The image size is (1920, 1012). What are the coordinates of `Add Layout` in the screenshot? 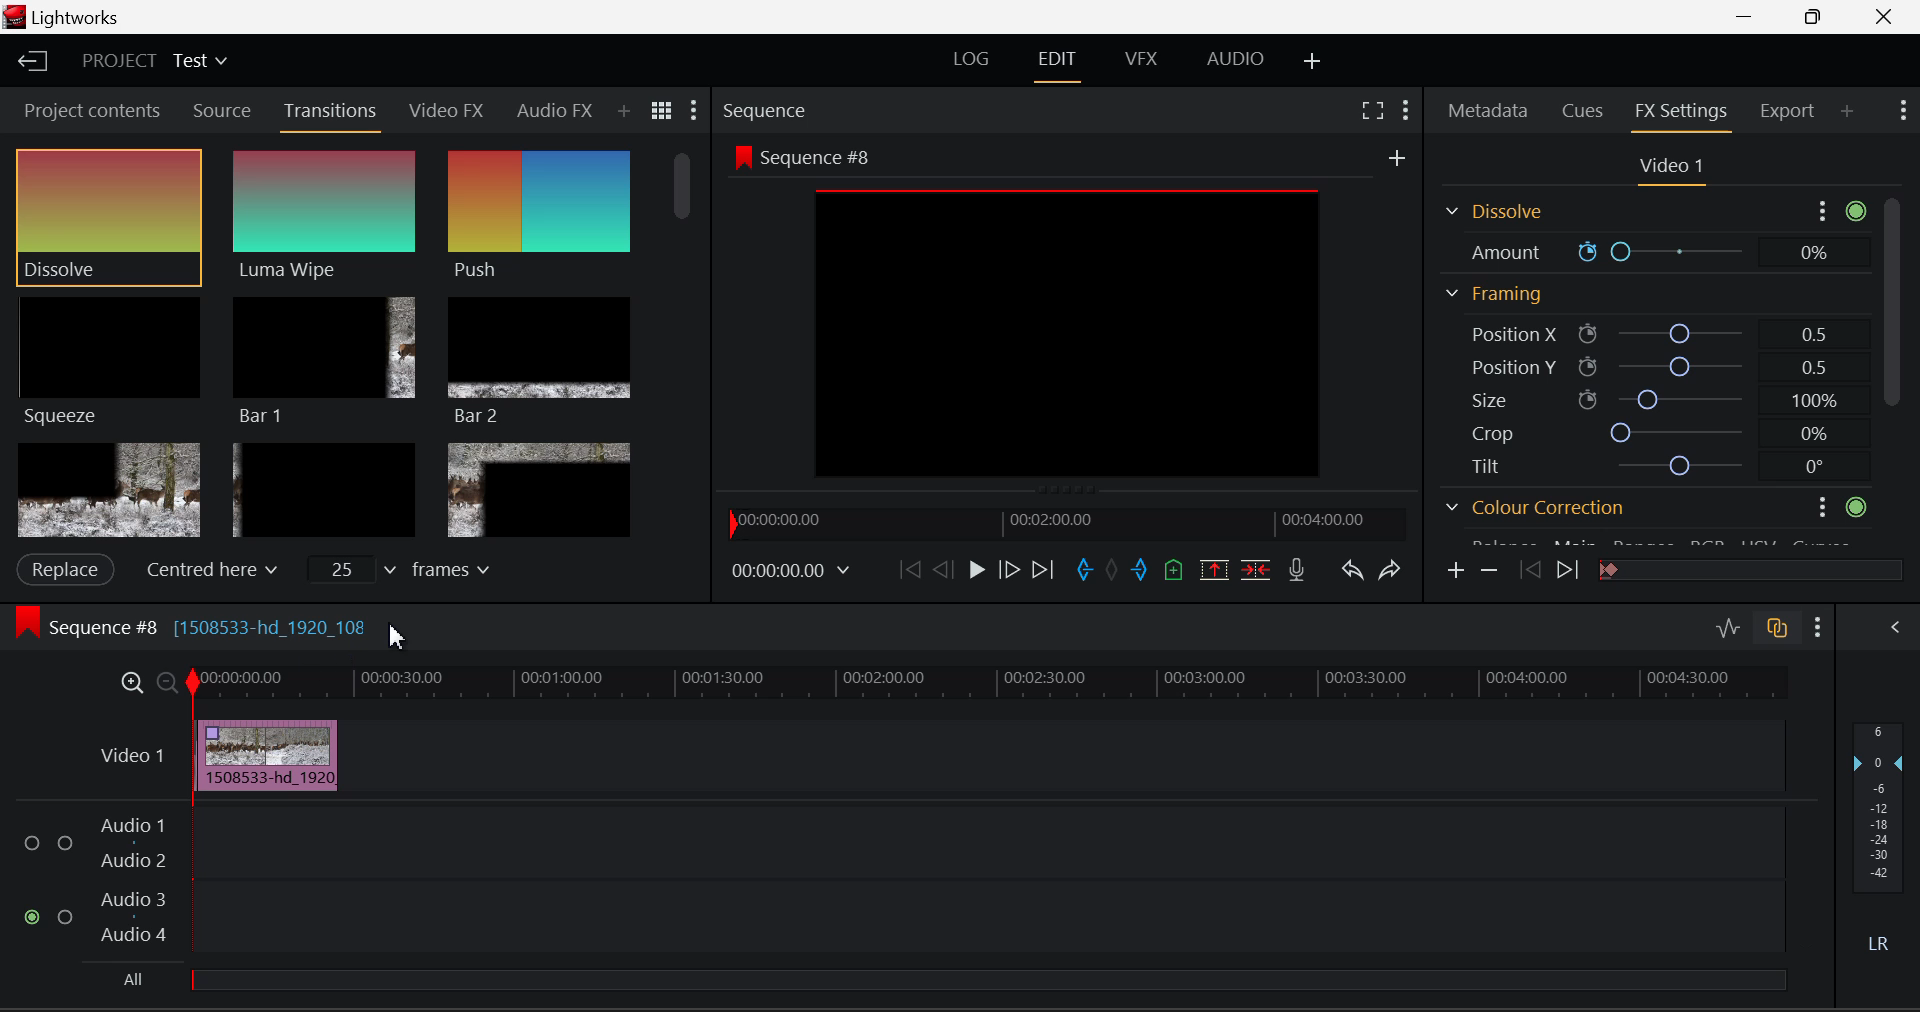 It's located at (1313, 59).